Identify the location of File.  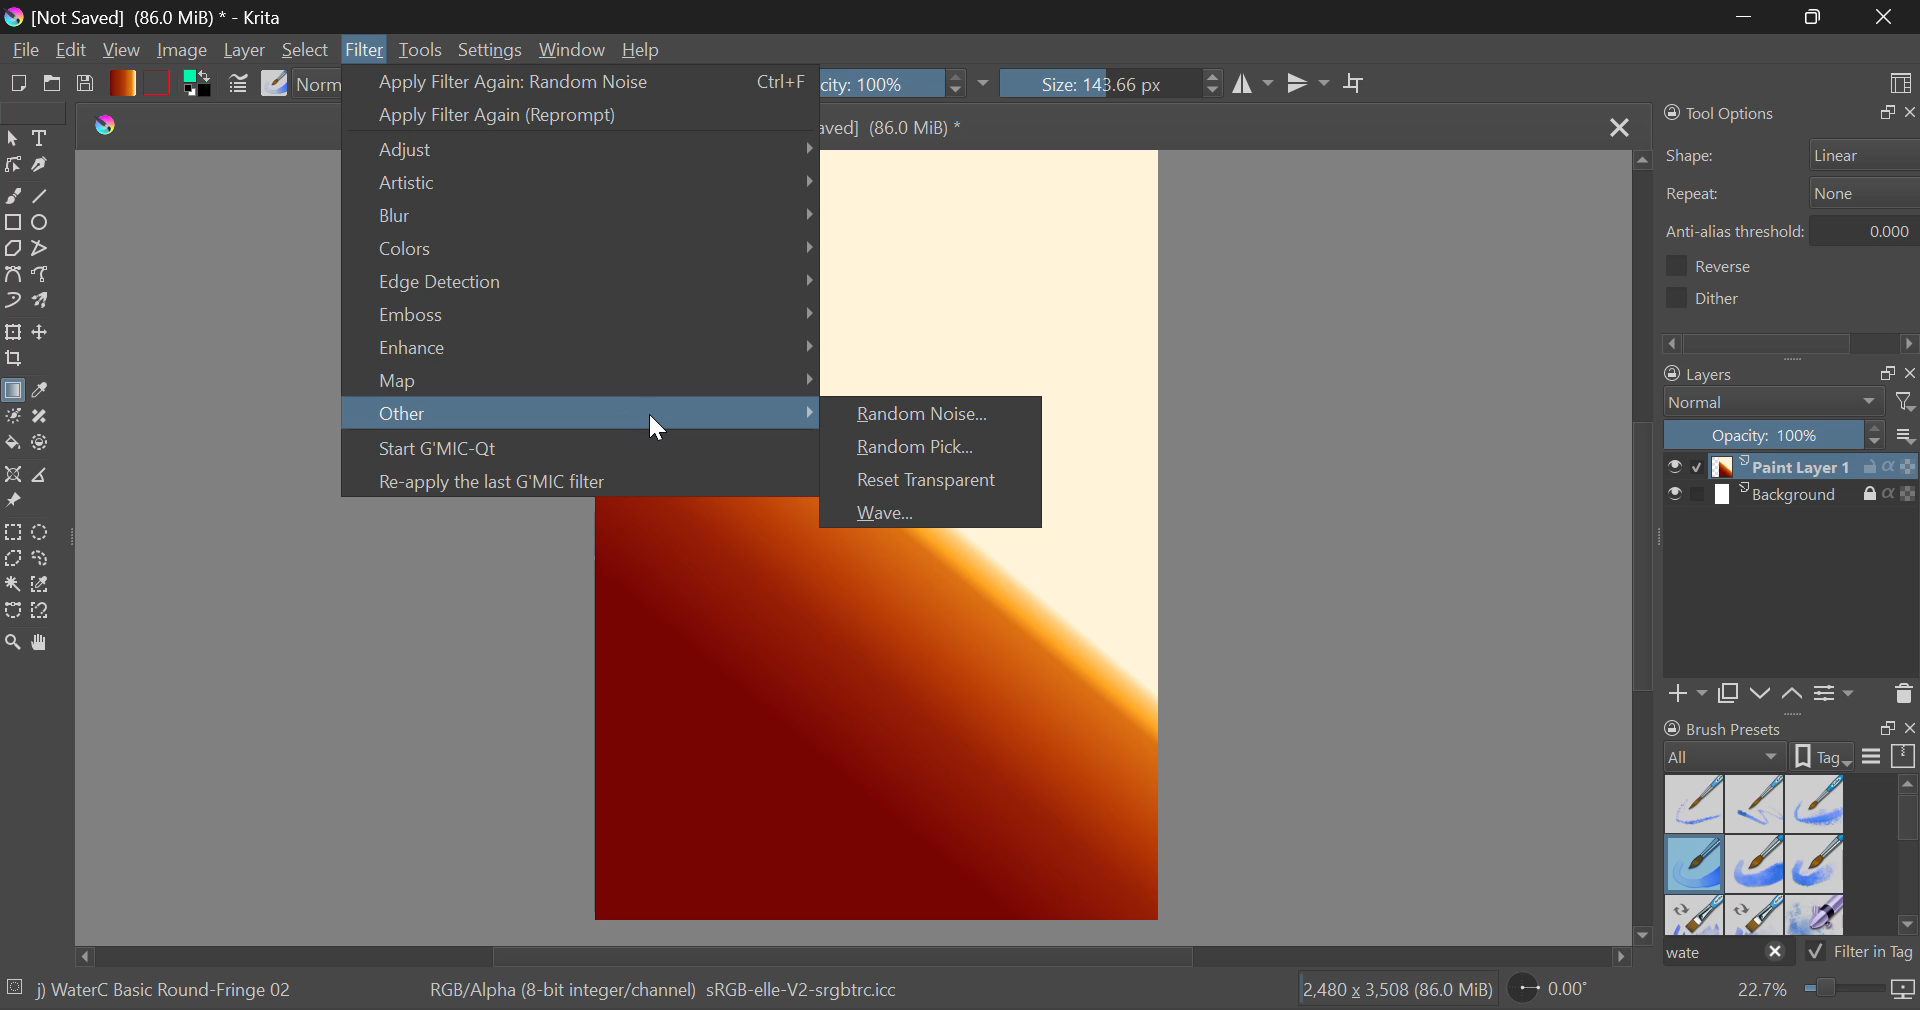
(23, 48).